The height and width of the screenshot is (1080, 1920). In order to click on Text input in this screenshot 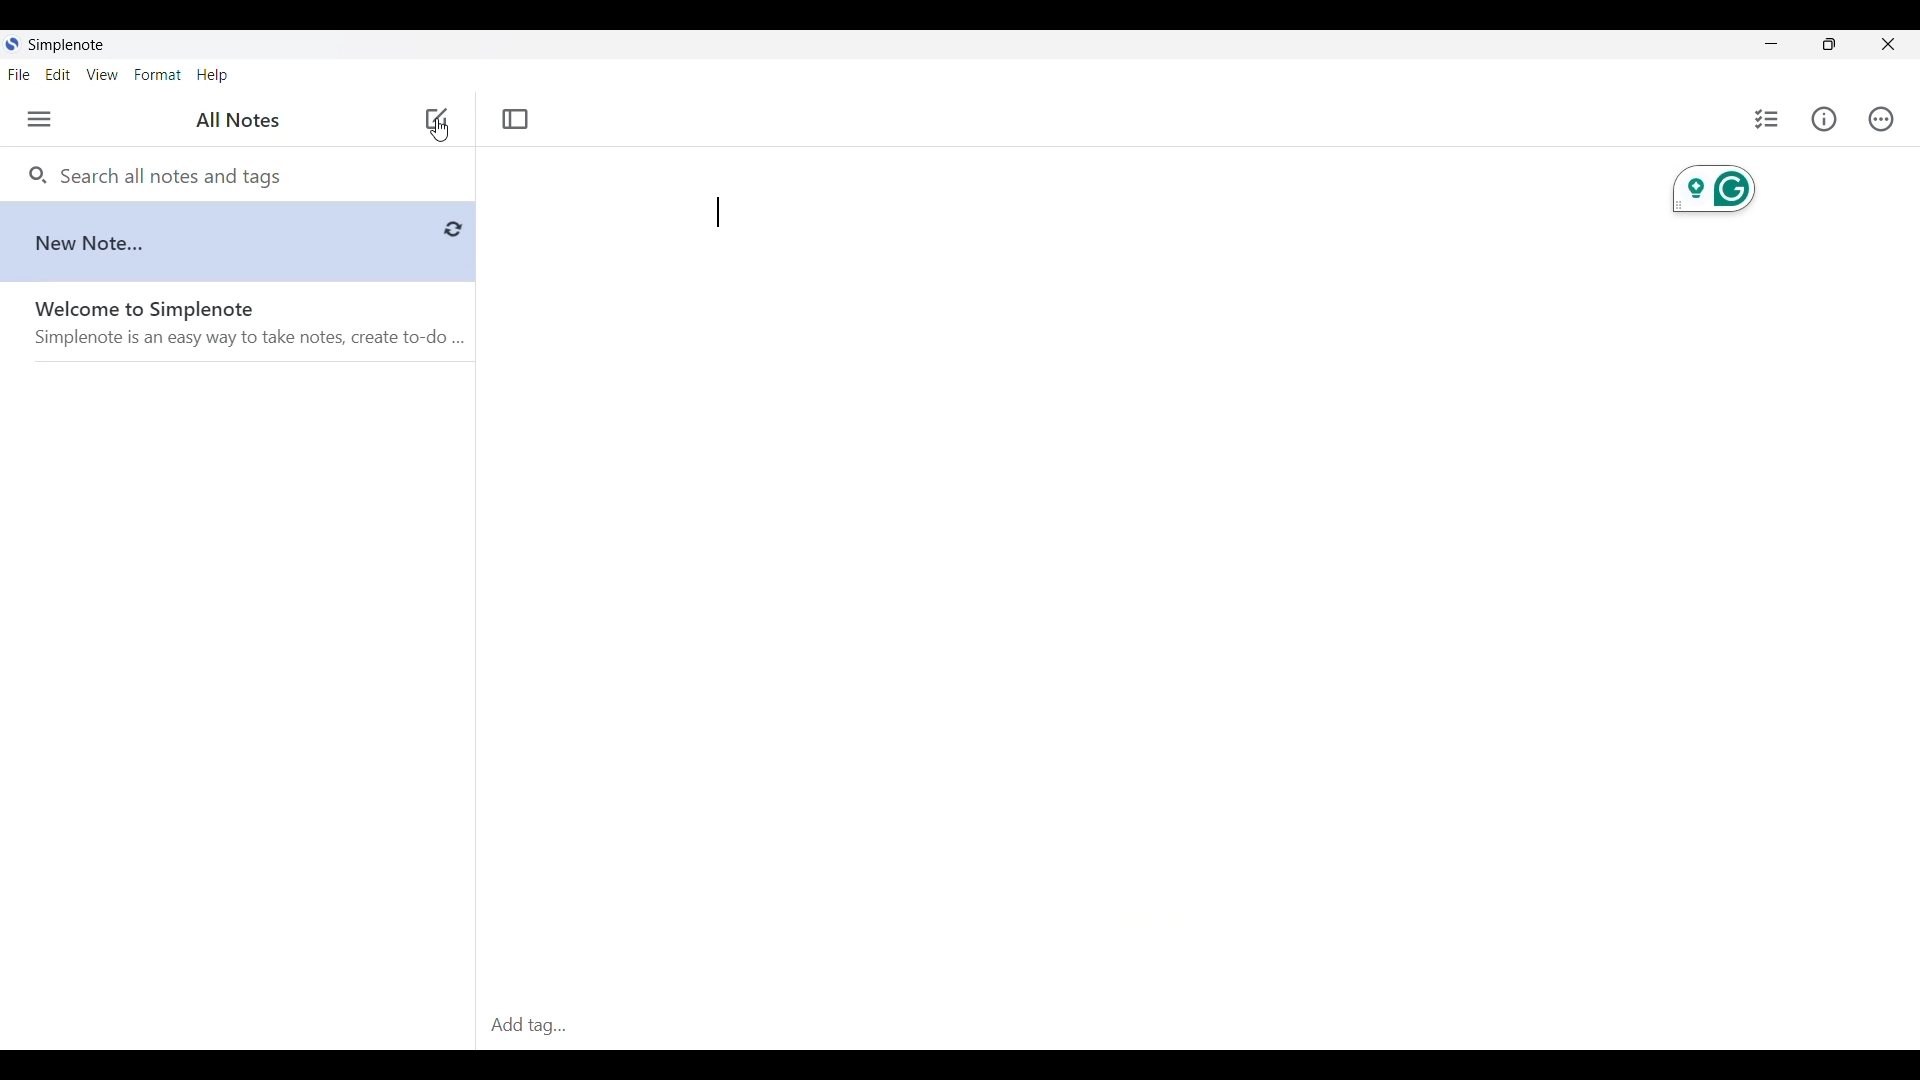, I will do `click(1150, 586)`.